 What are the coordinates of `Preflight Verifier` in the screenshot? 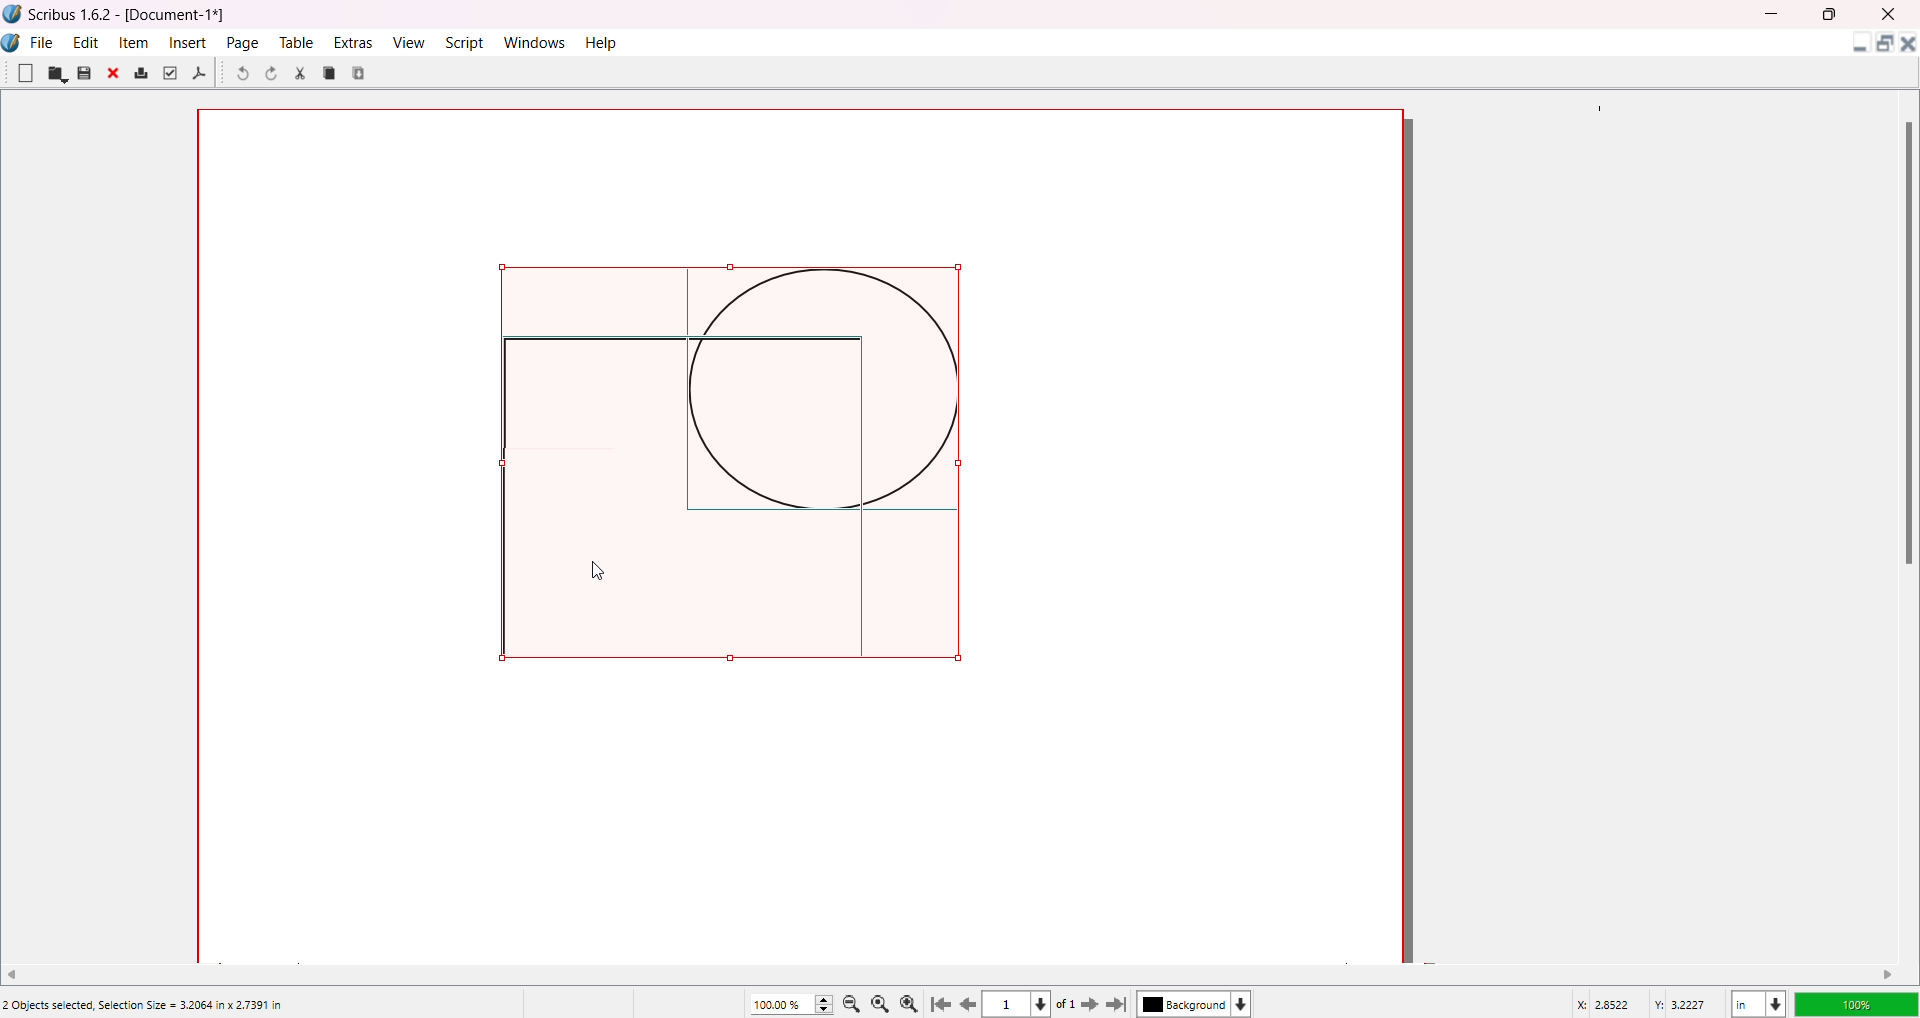 It's located at (169, 73).